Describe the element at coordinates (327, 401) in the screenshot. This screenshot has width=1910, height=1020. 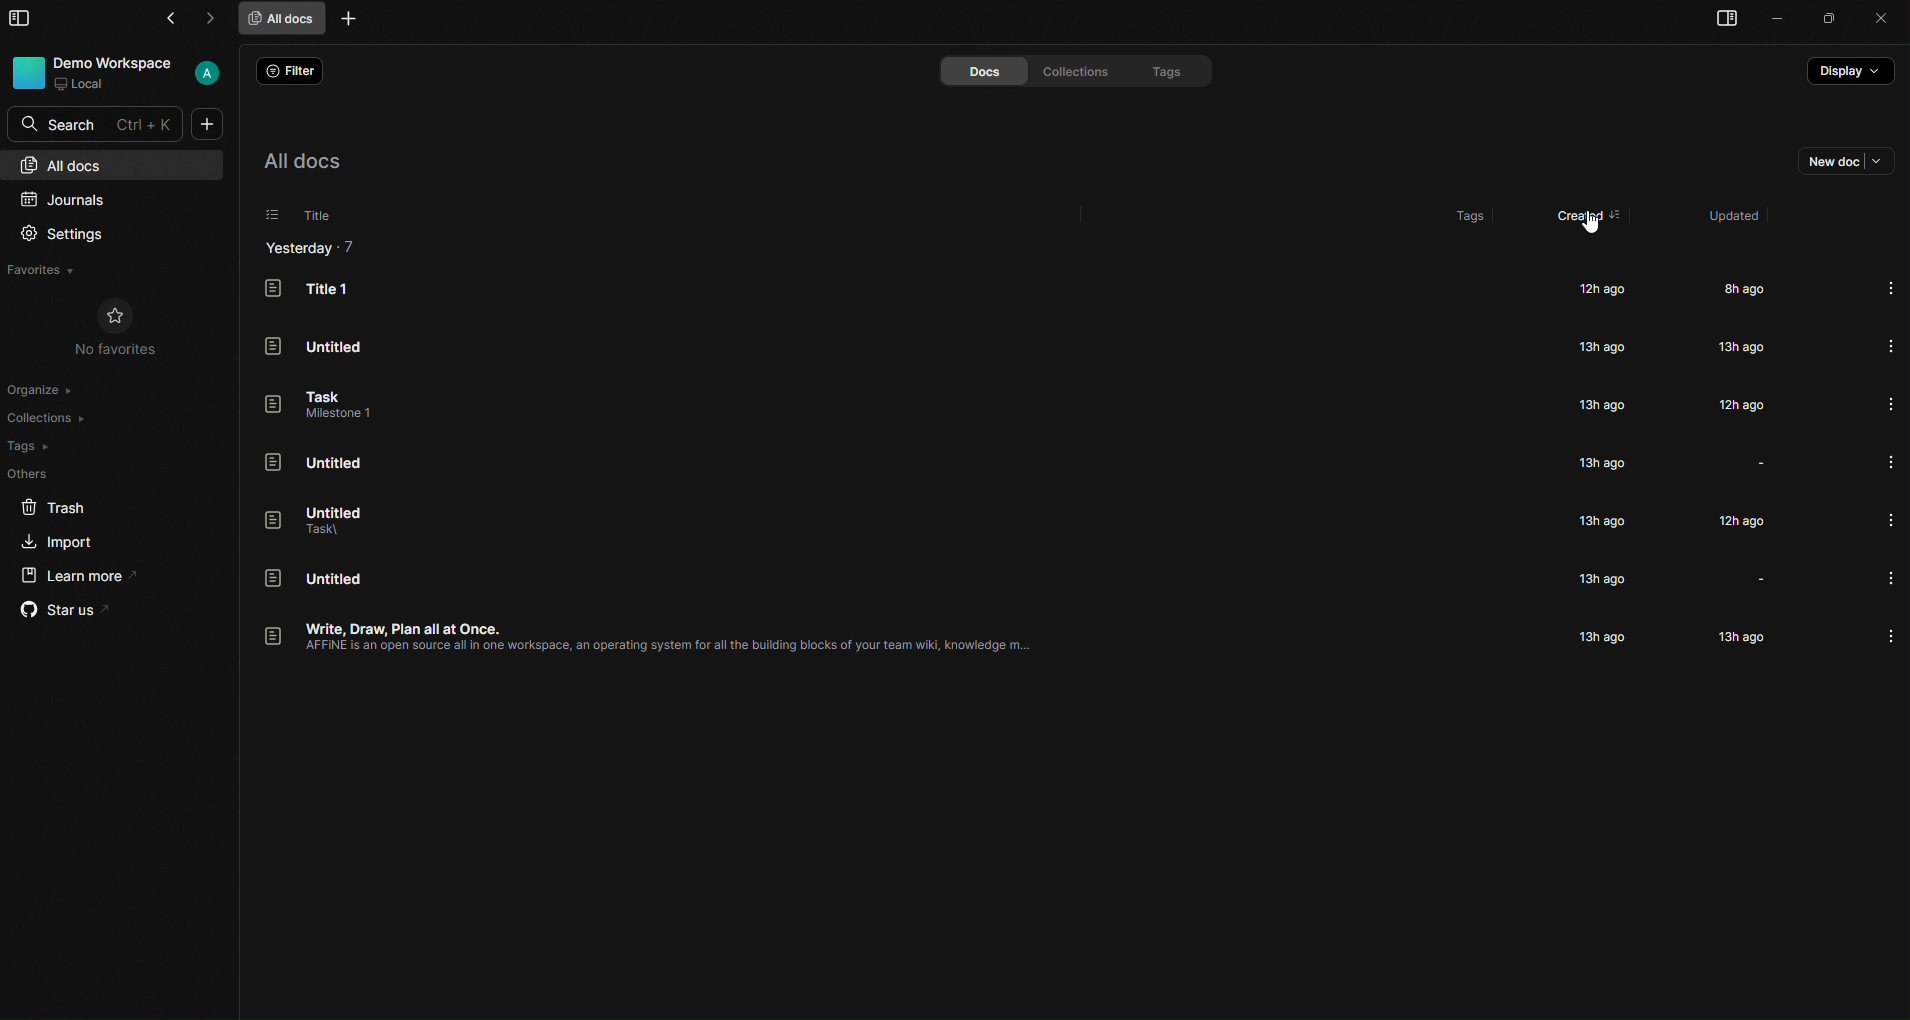
I see `Task` at that location.